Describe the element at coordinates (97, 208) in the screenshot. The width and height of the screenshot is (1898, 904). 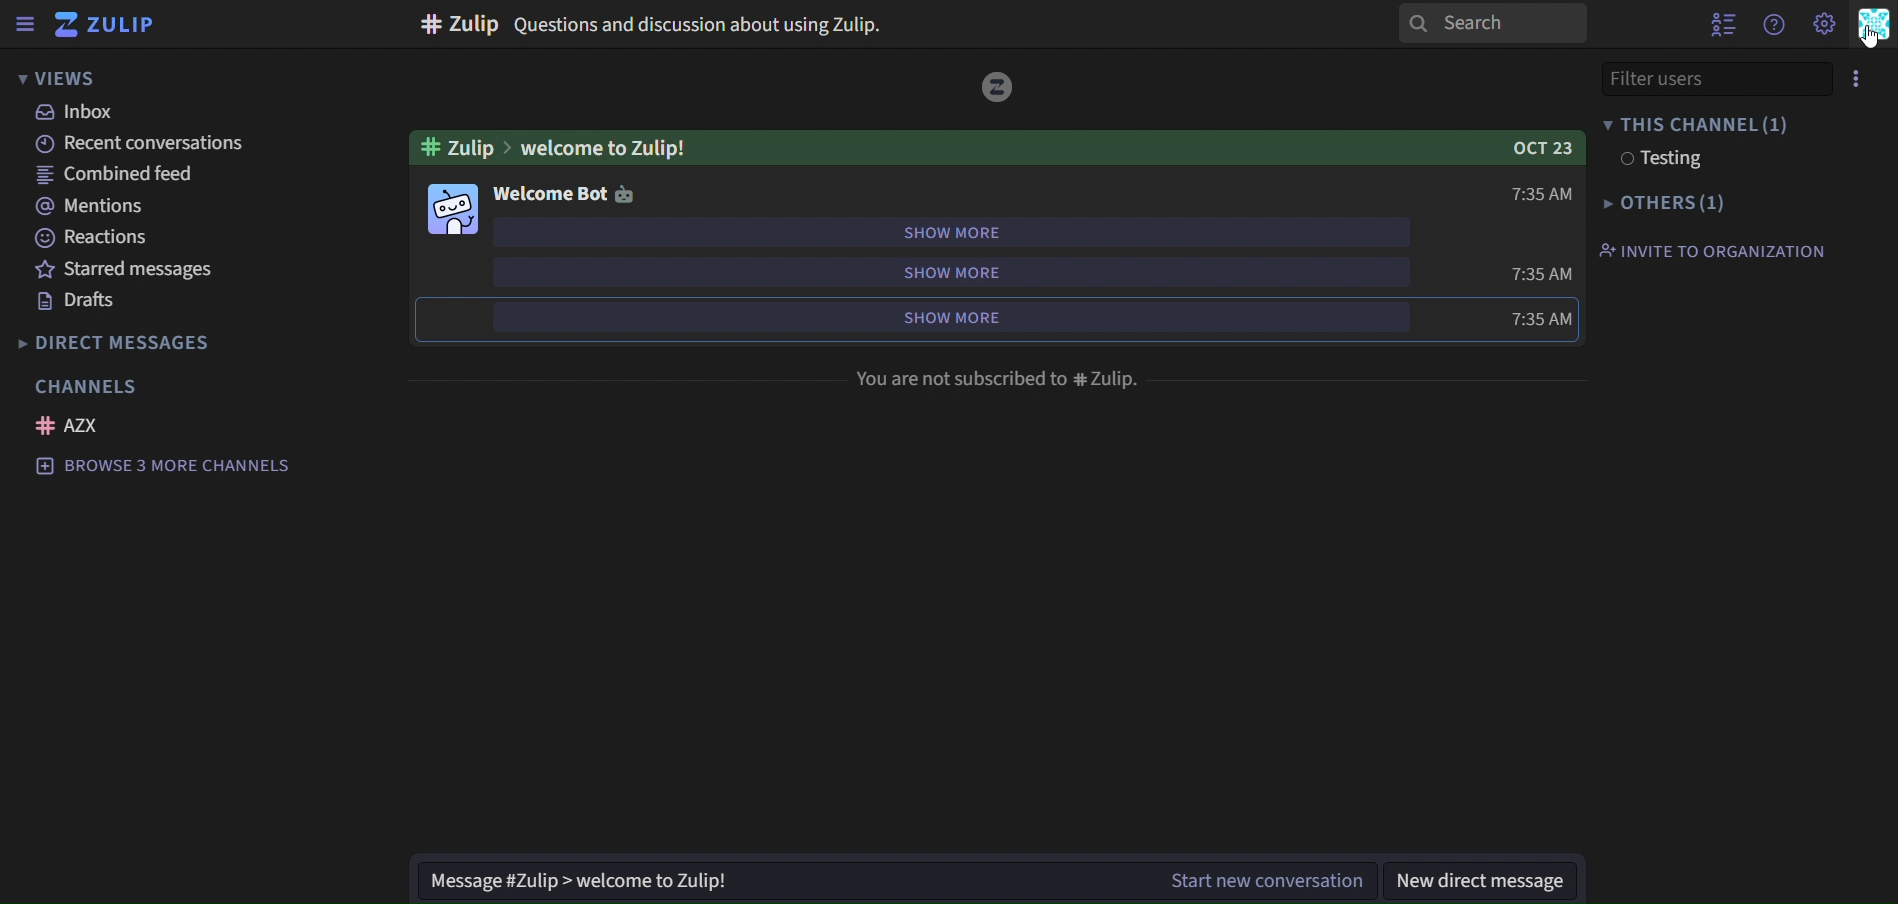
I see `mentions` at that location.